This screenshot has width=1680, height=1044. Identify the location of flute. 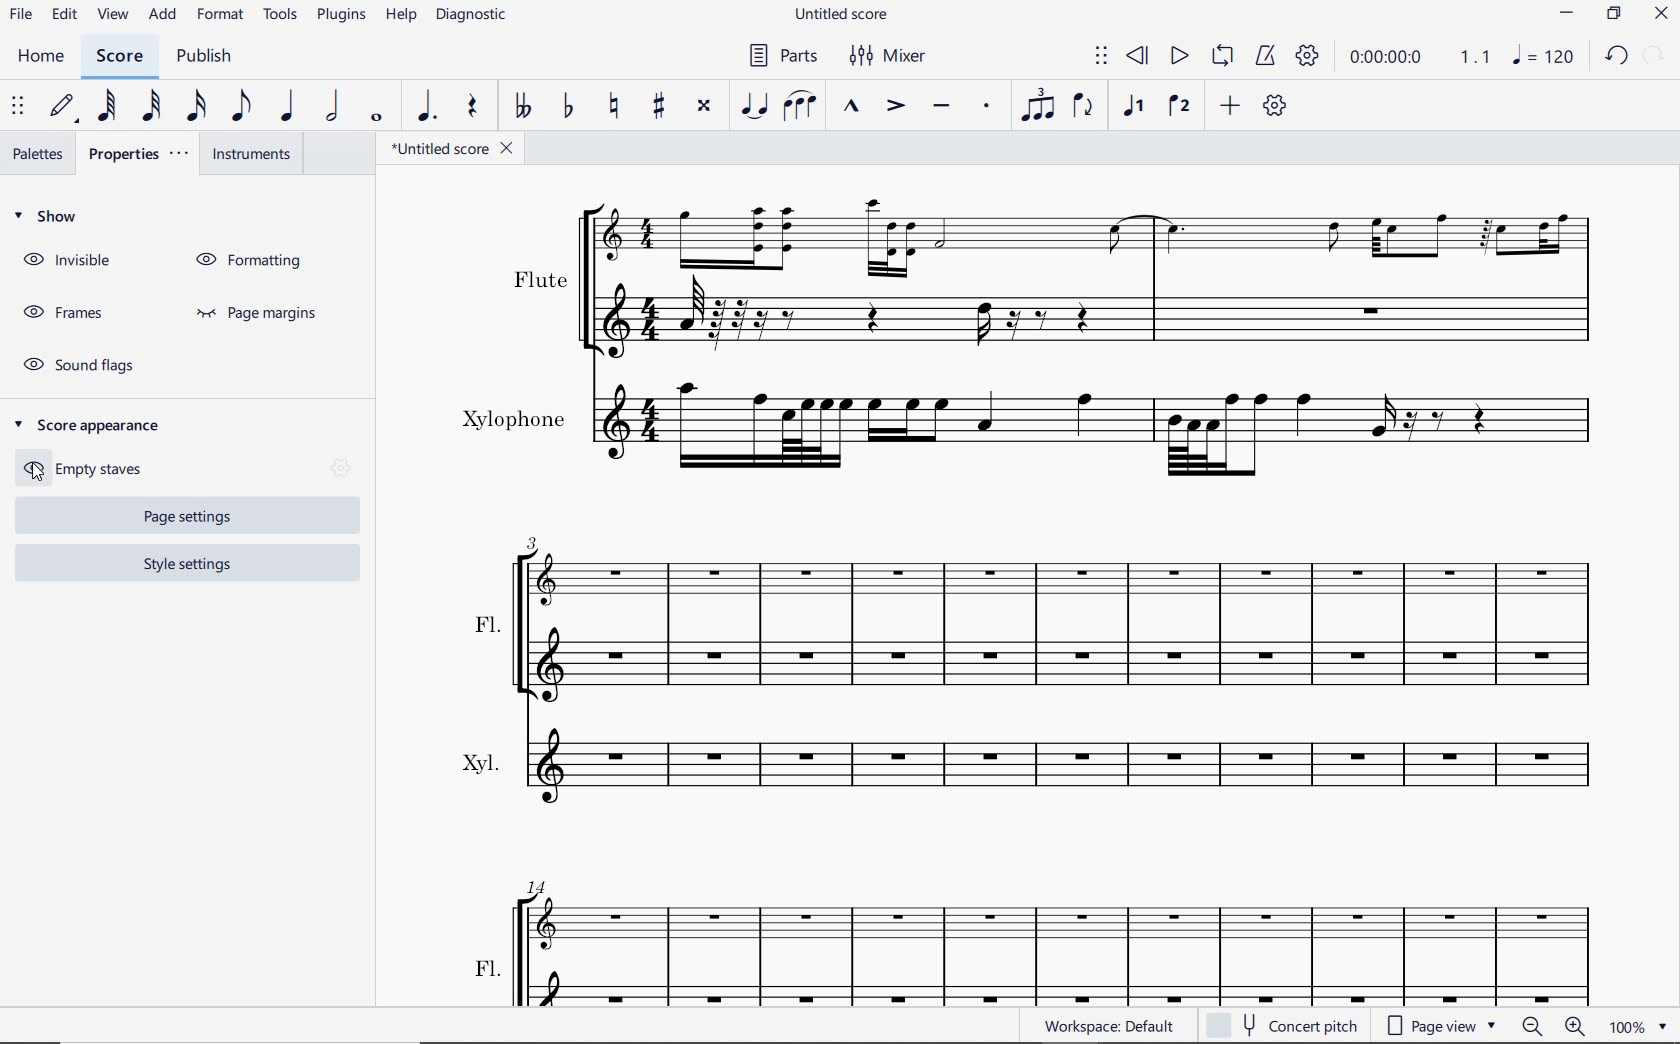
(1053, 276).